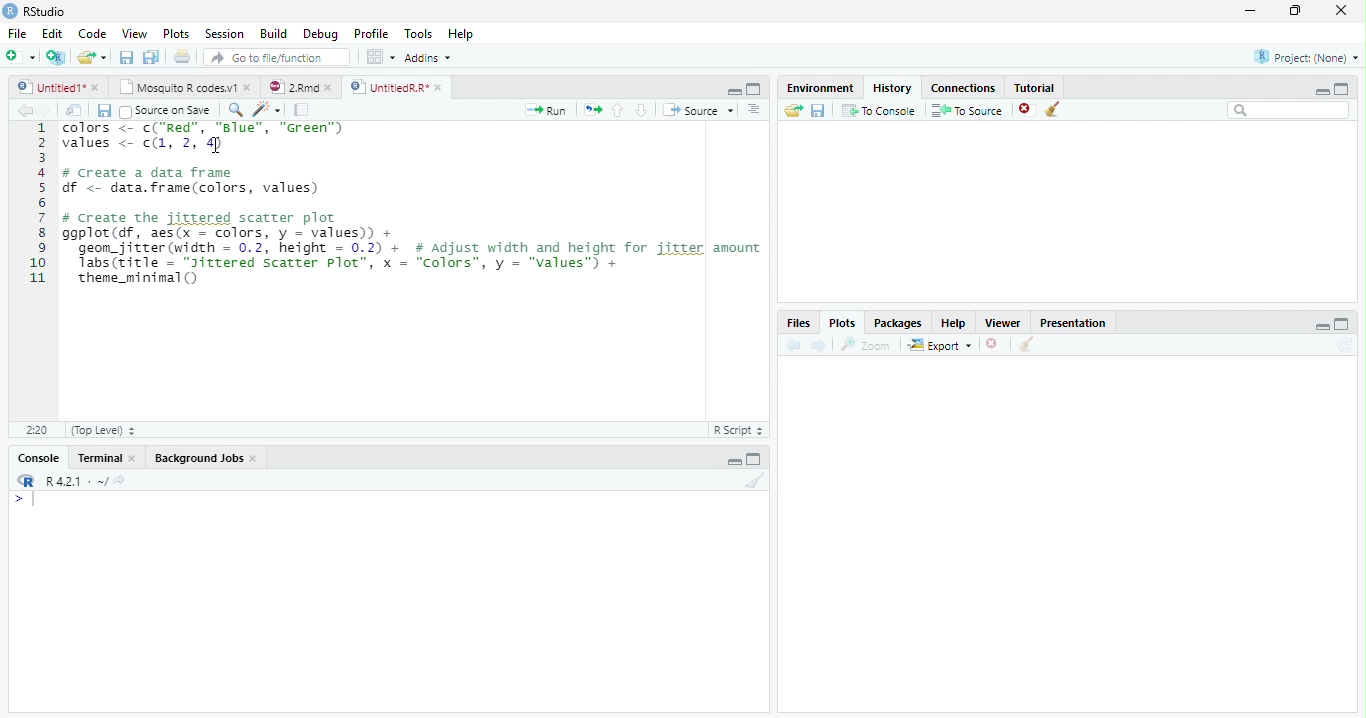 Image resolution: width=1366 pixels, height=718 pixels. Describe the element at coordinates (733, 462) in the screenshot. I see `Minimize` at that location.